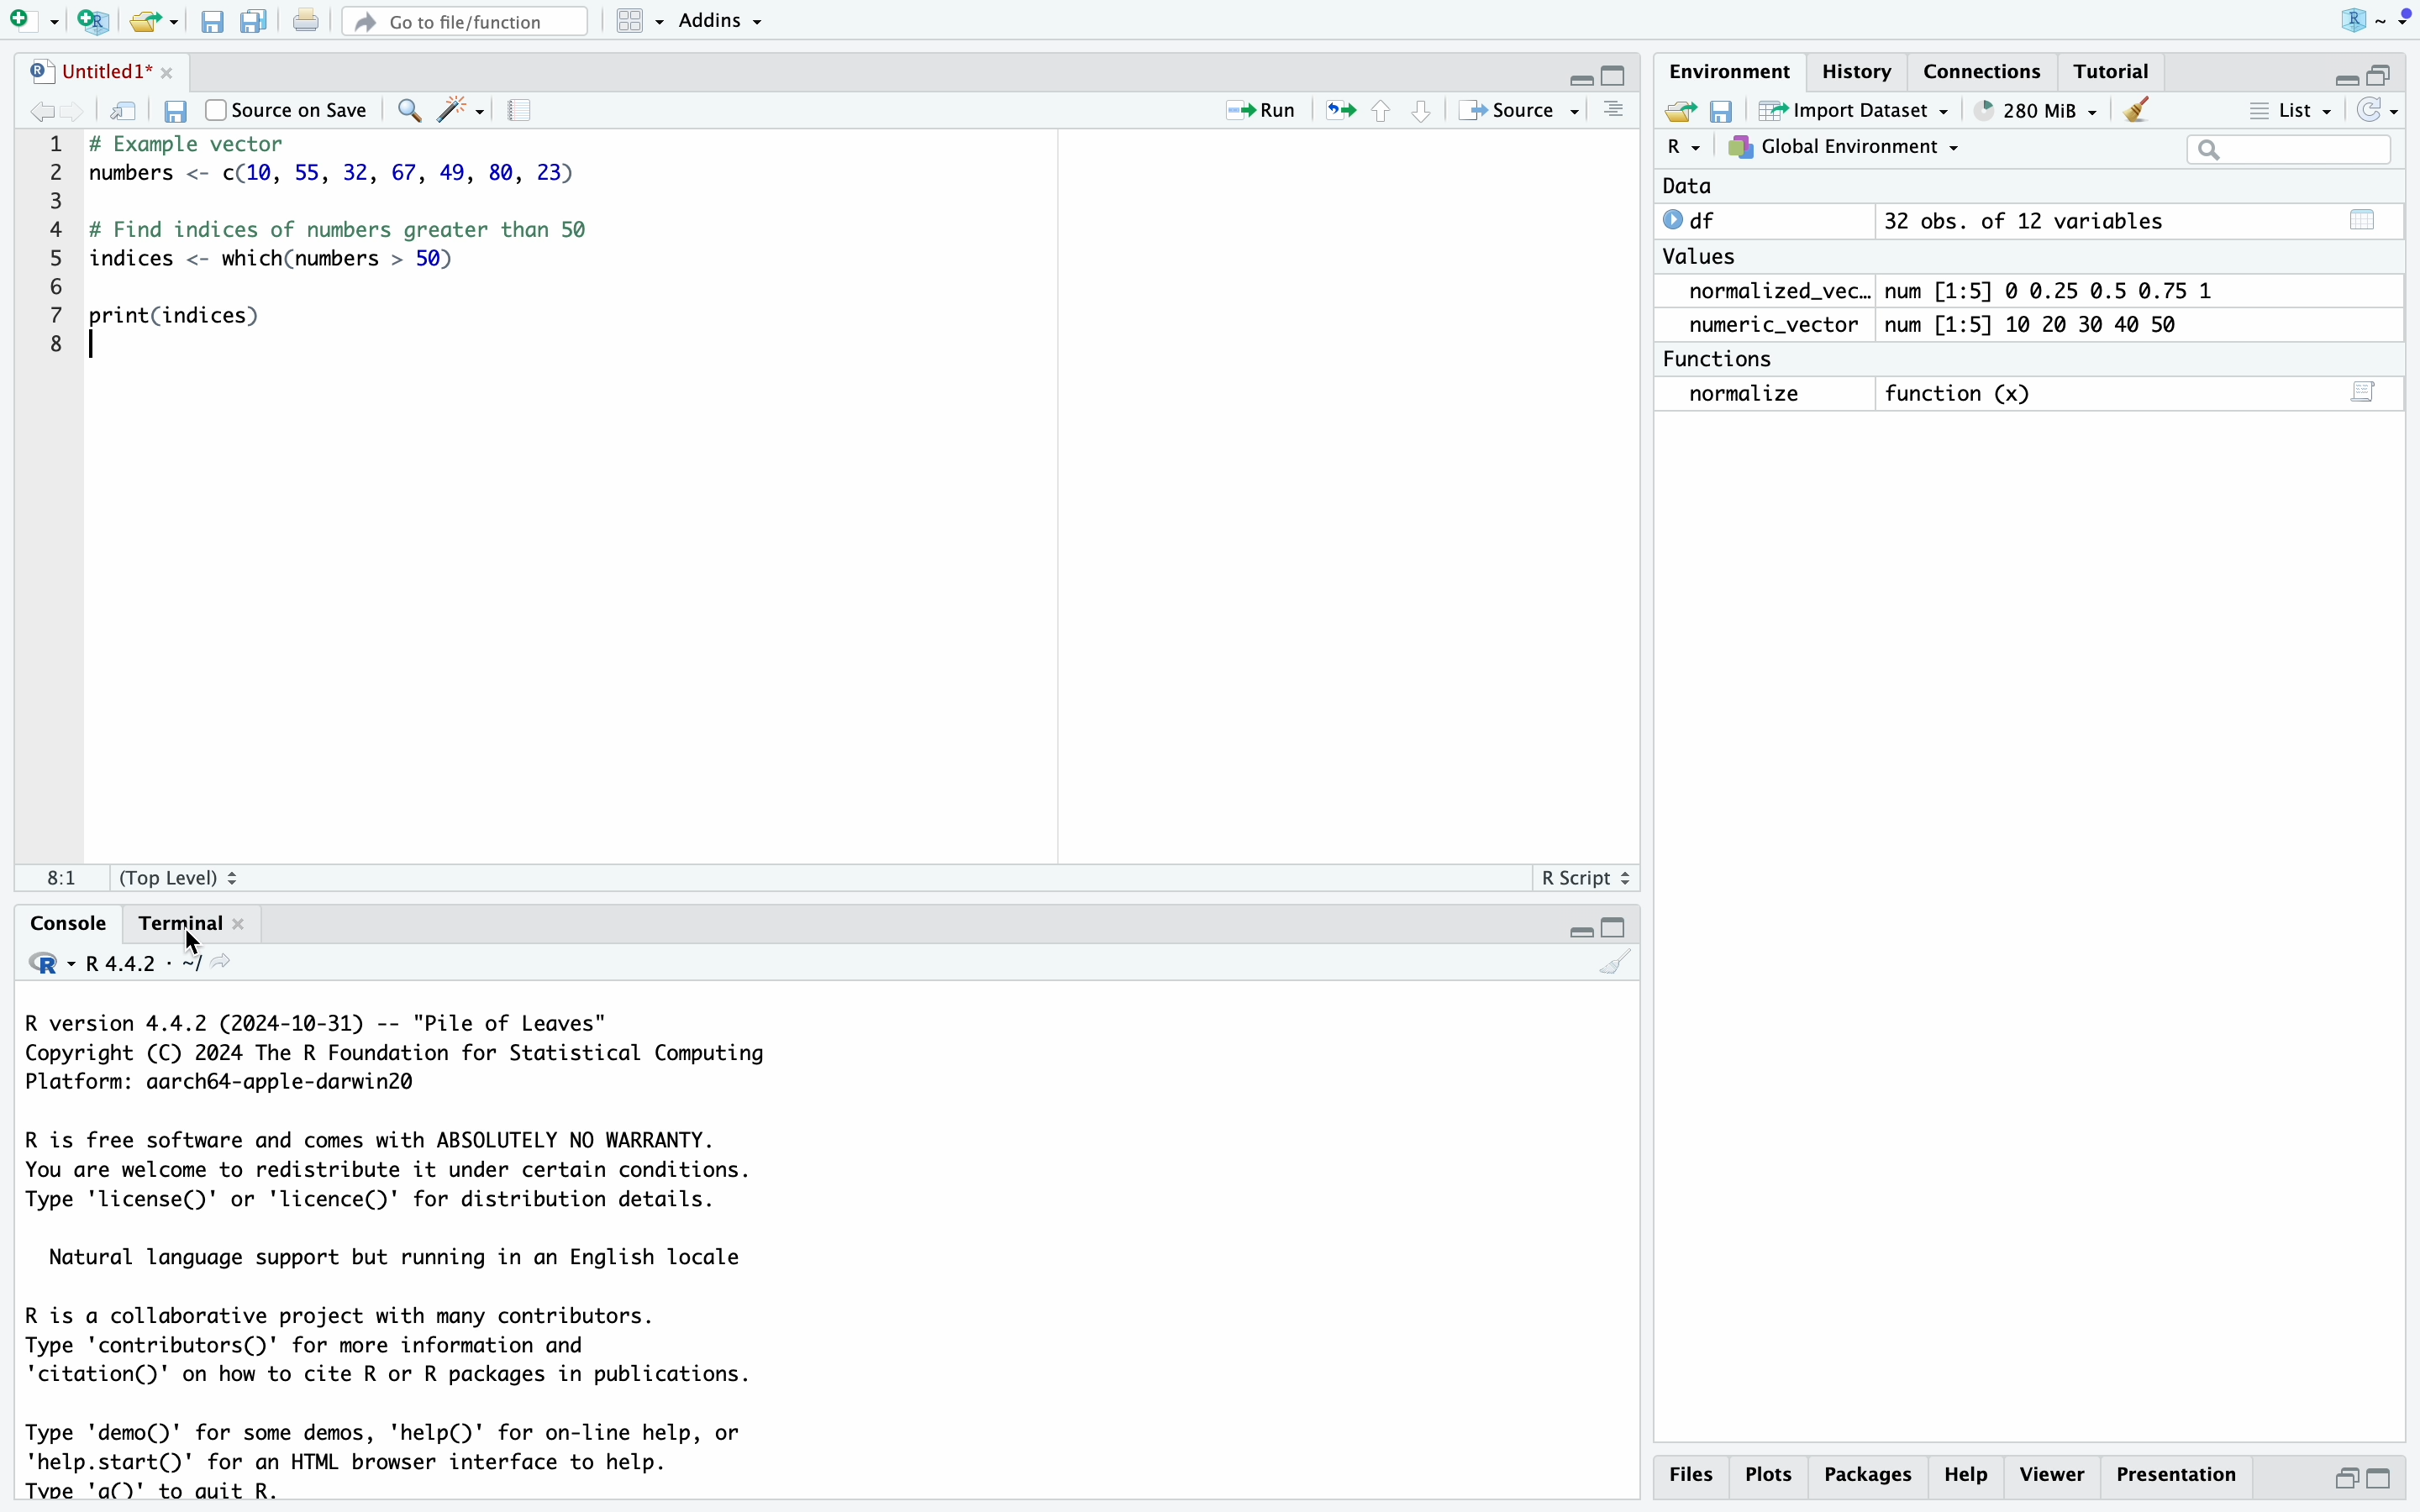  Describe the element at coordinates (1681, 150) in the screenshot. I see `R` at that location.